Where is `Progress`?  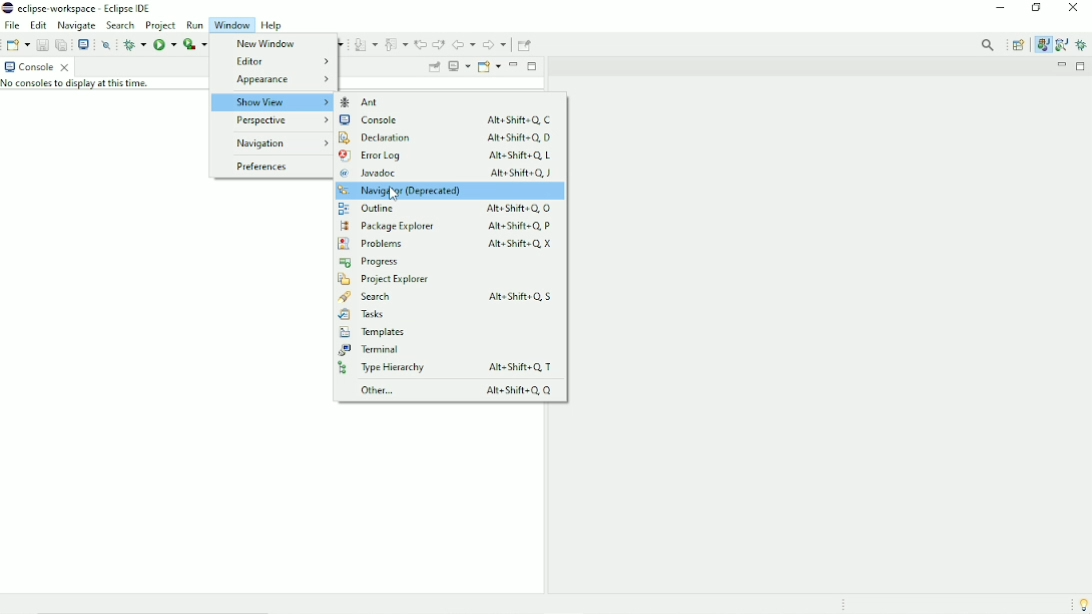 Progress is located at coordinates (370, 262).